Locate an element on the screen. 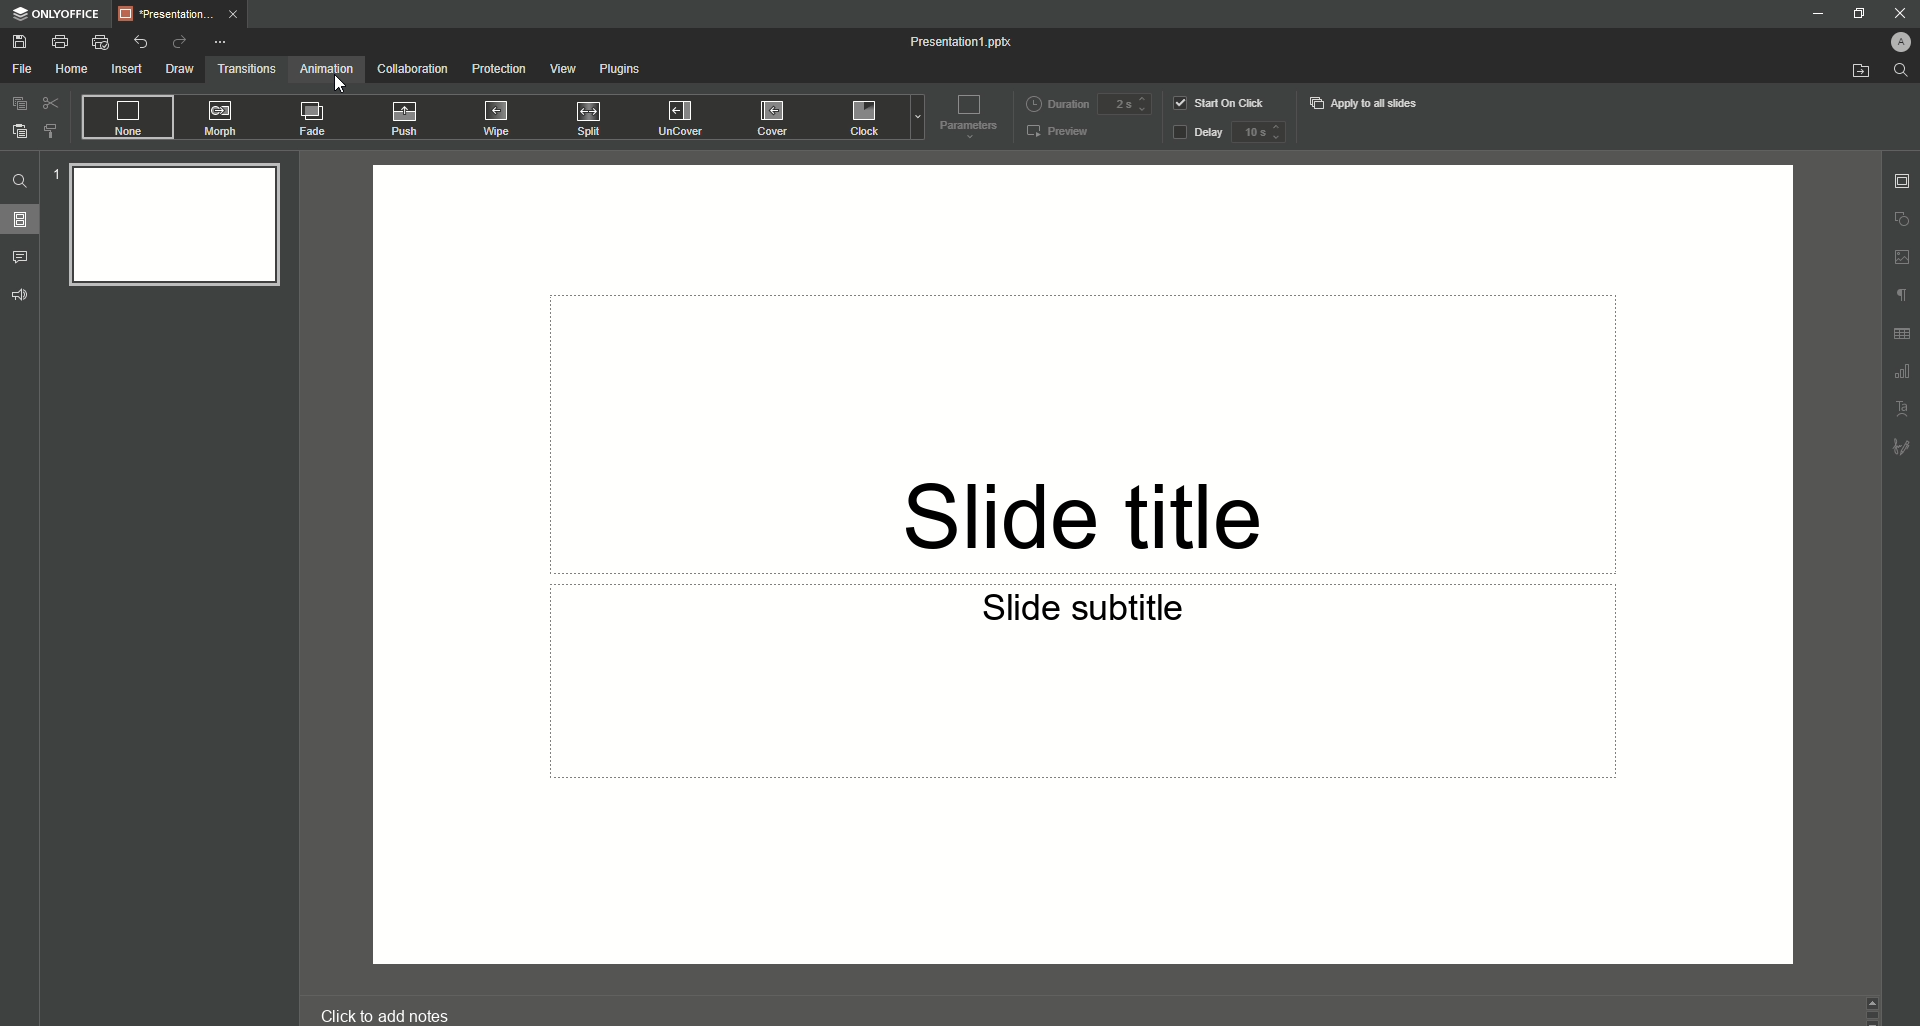  Preview is located at coordinates (1062, 131).